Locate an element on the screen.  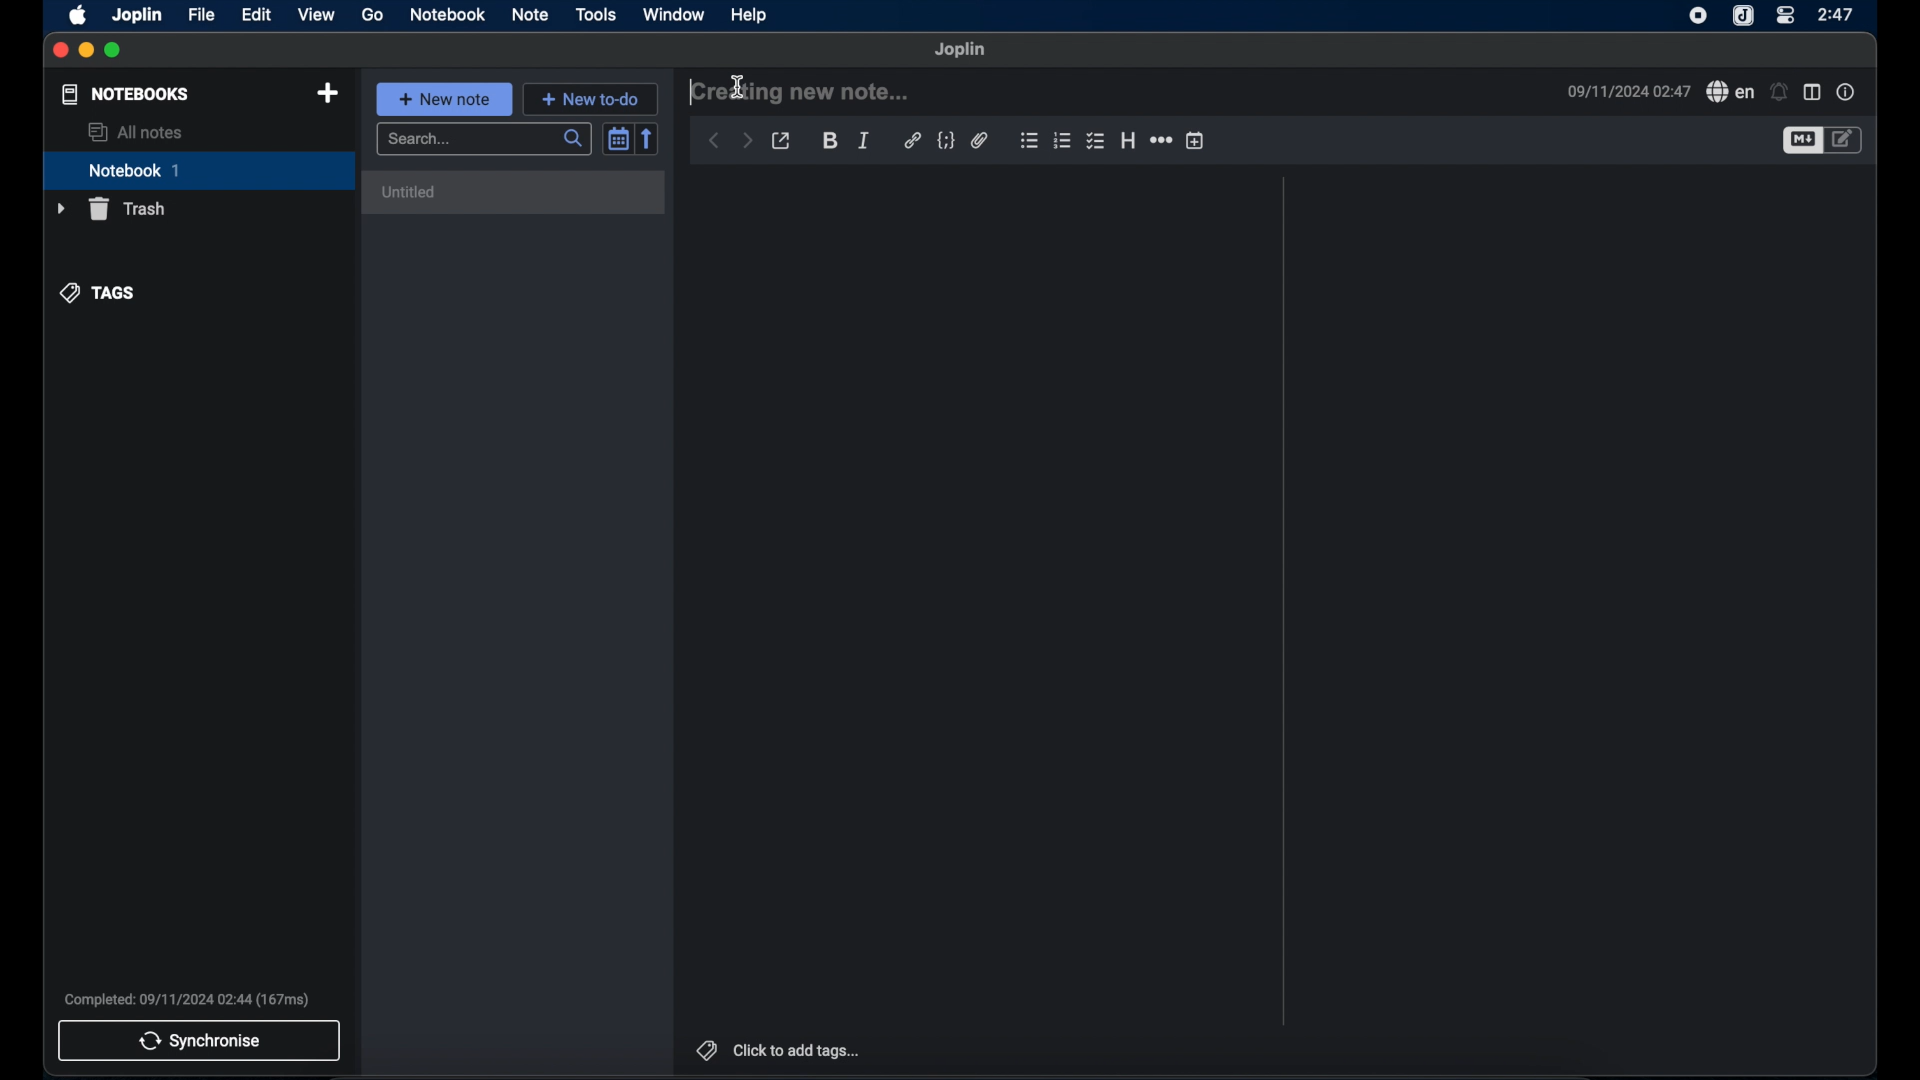
toggle editor is located at coordinates (1800, 141).